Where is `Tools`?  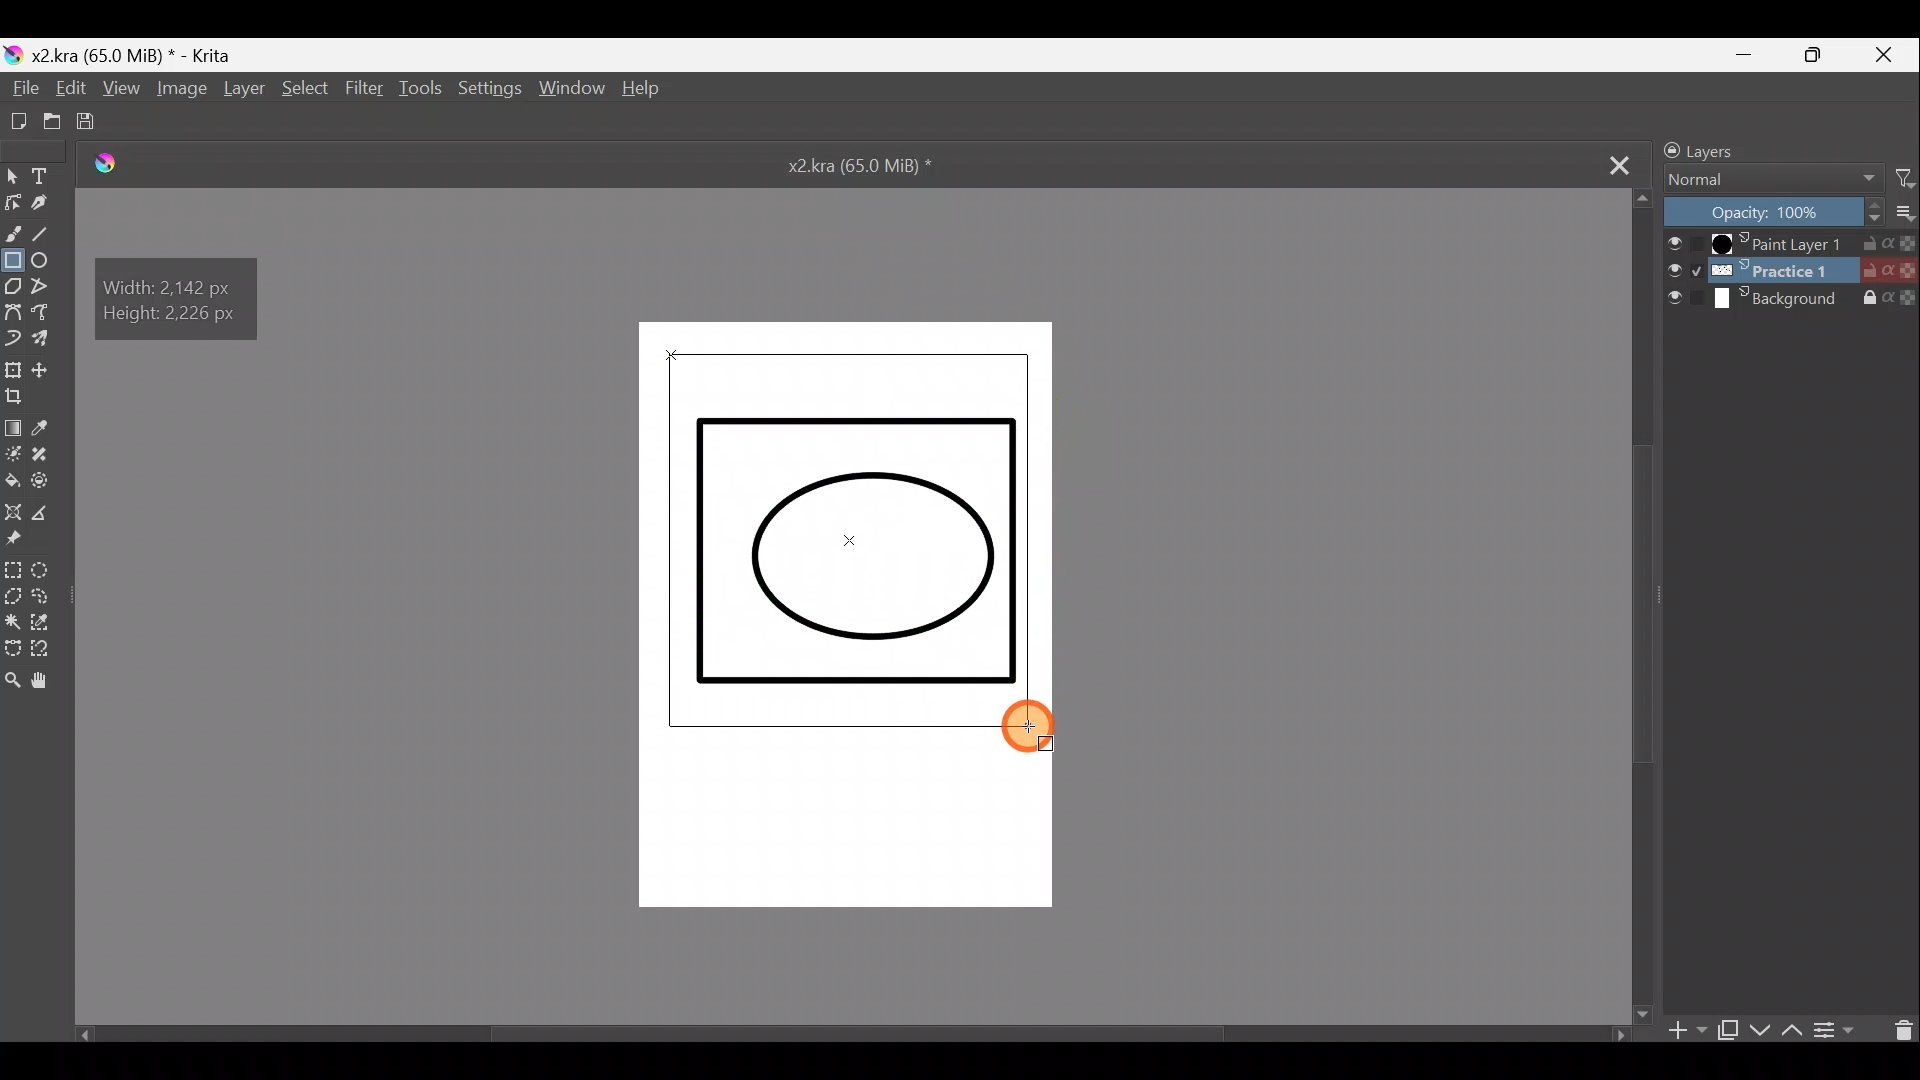
Tools is located at coordinates (421, 88).